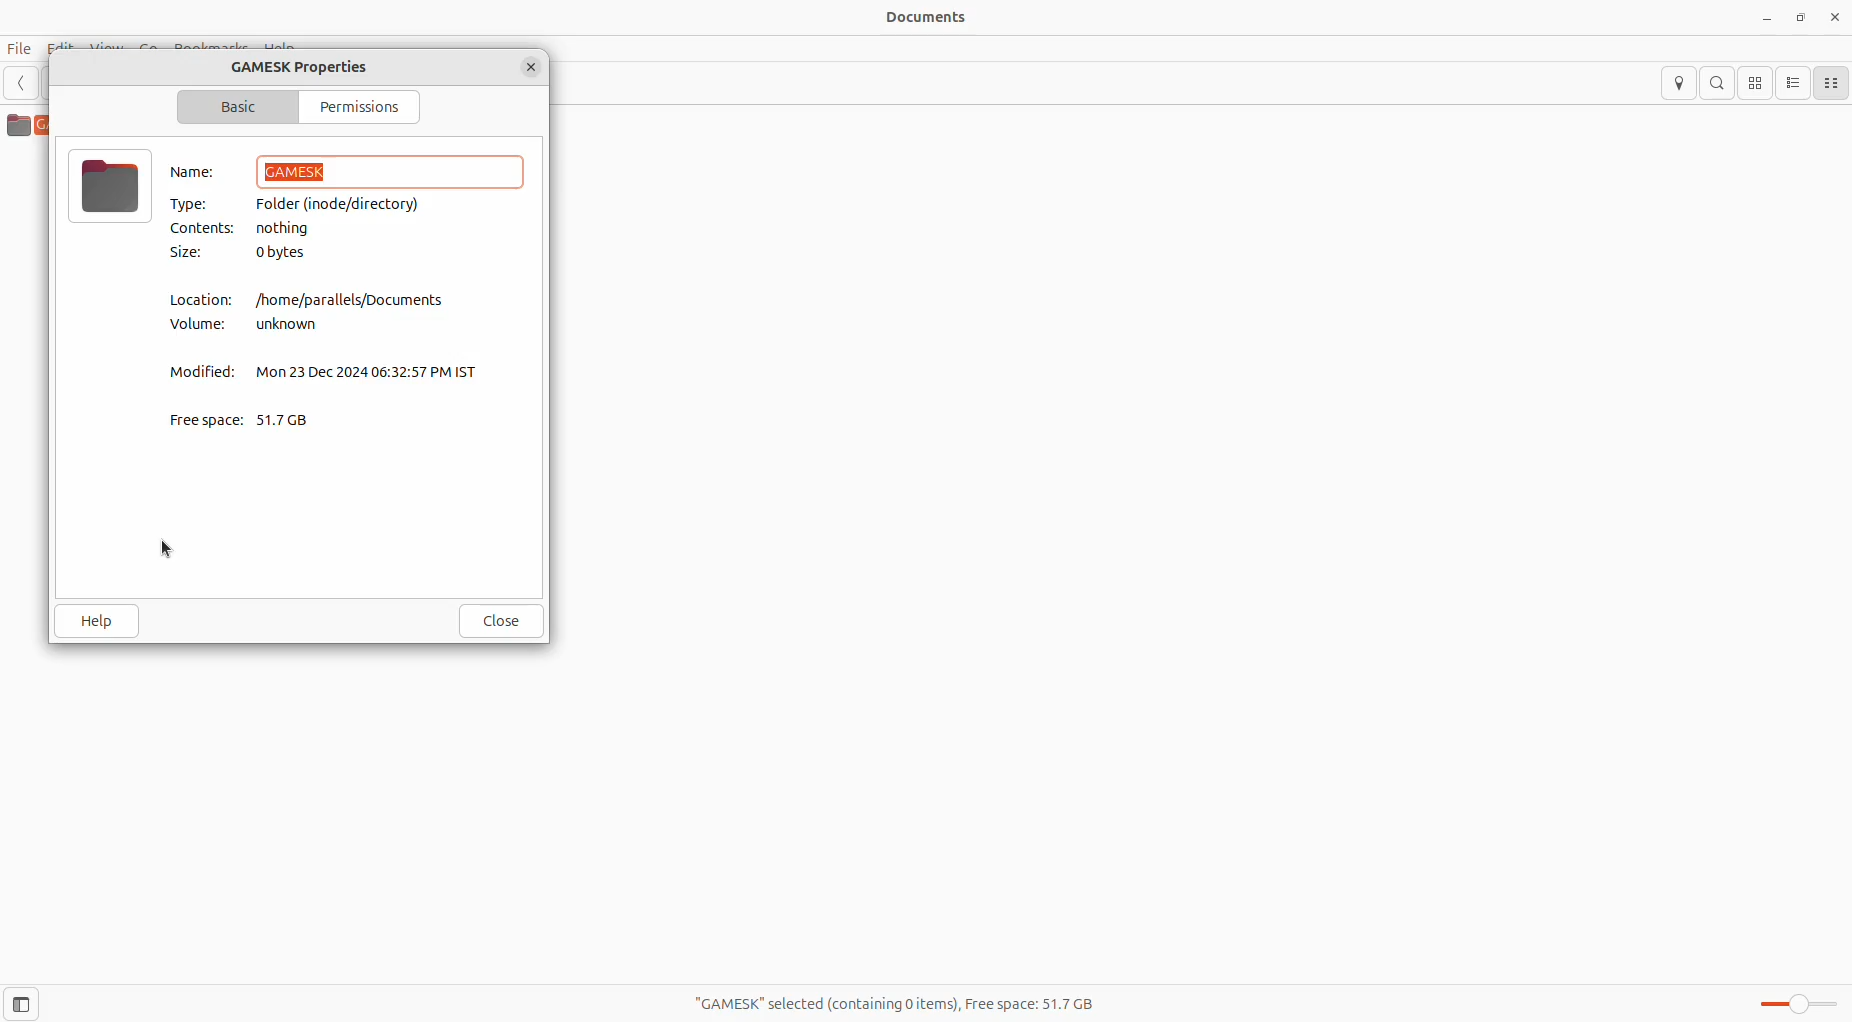 This screenshot has height=1022, width=1852. I want to click on Previous , so click(26, 84).